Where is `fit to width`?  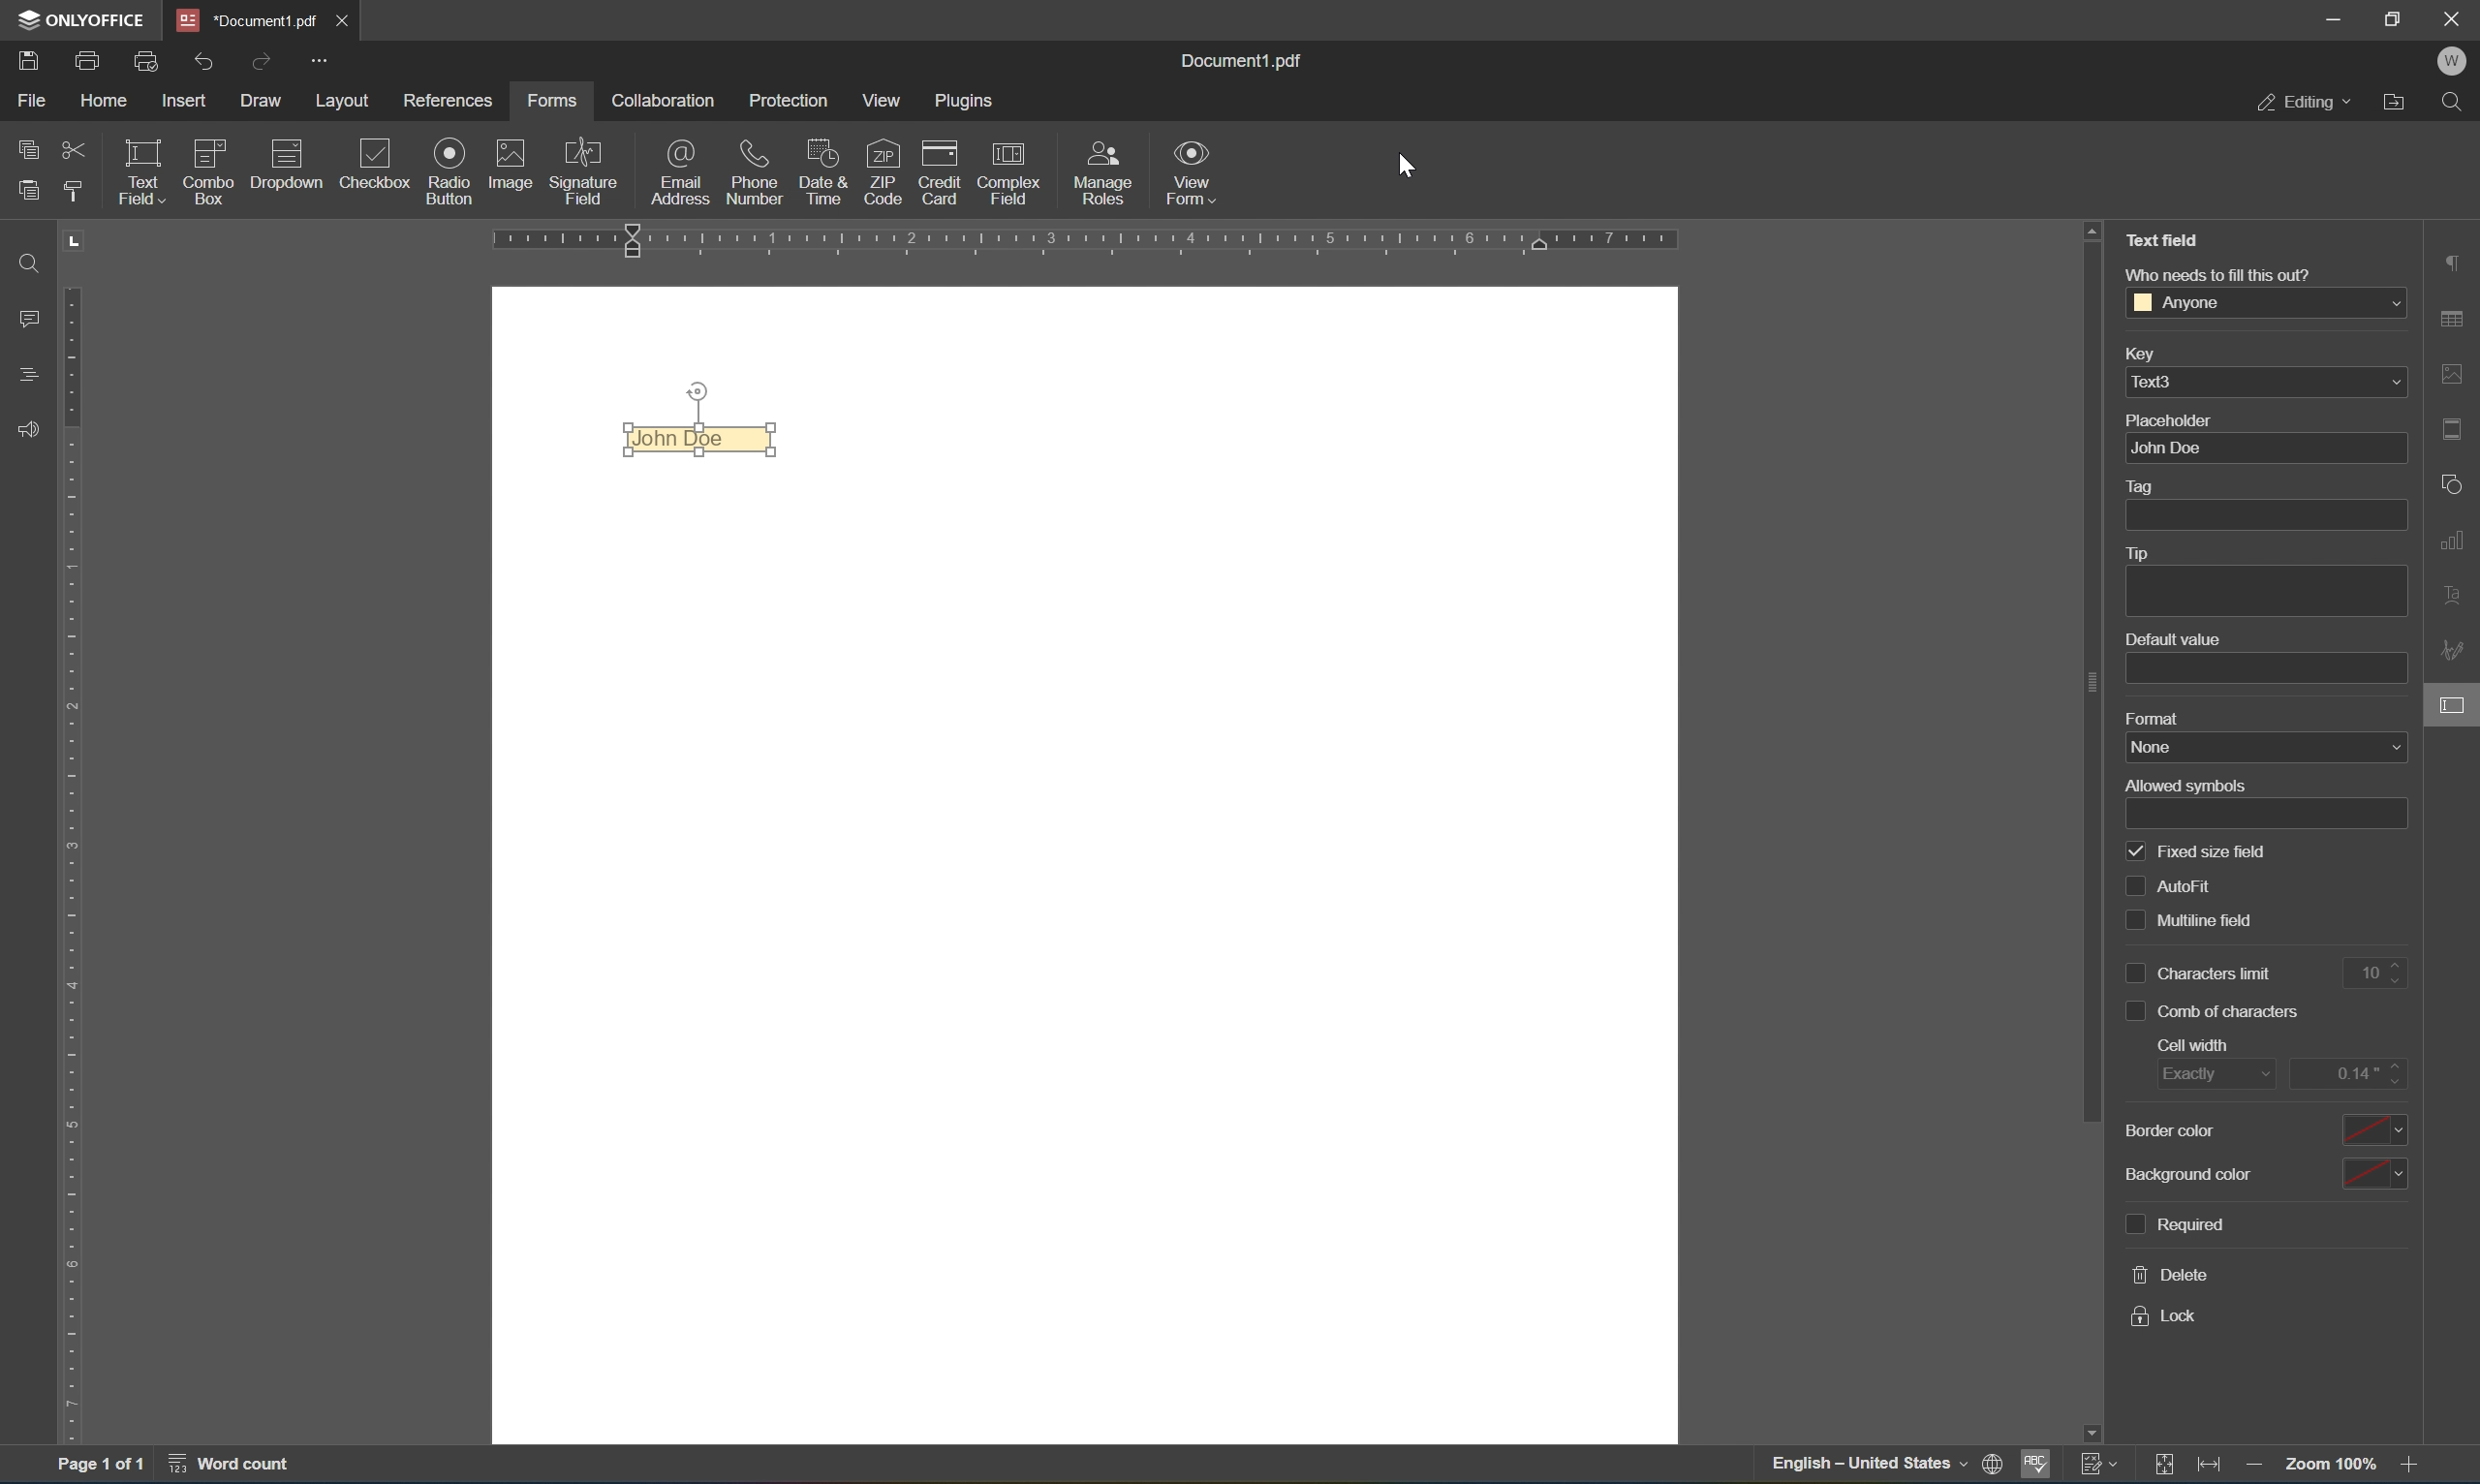 fit to width is located at coordinates (2213, 1470).